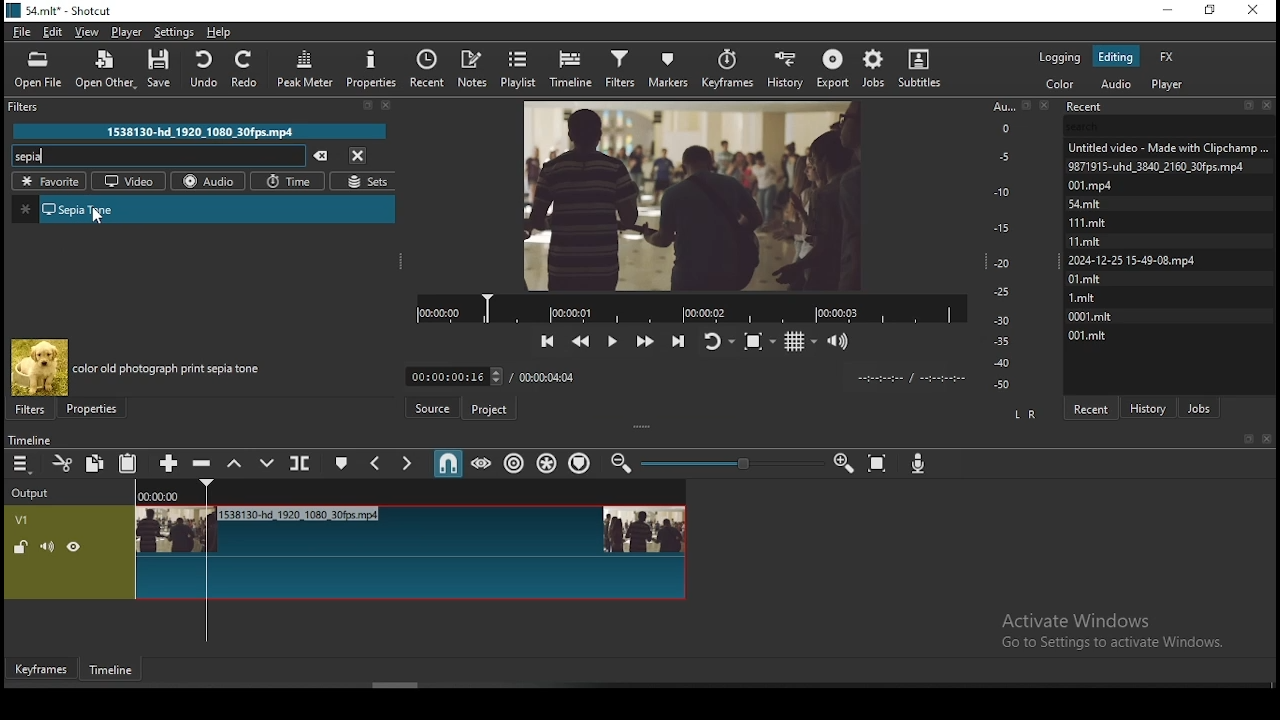 Image resolution: width=1280 pixels, height=720 pixels. Describe the element at coordinates (475, 67) in the screenshot. I see `notes` at that location.